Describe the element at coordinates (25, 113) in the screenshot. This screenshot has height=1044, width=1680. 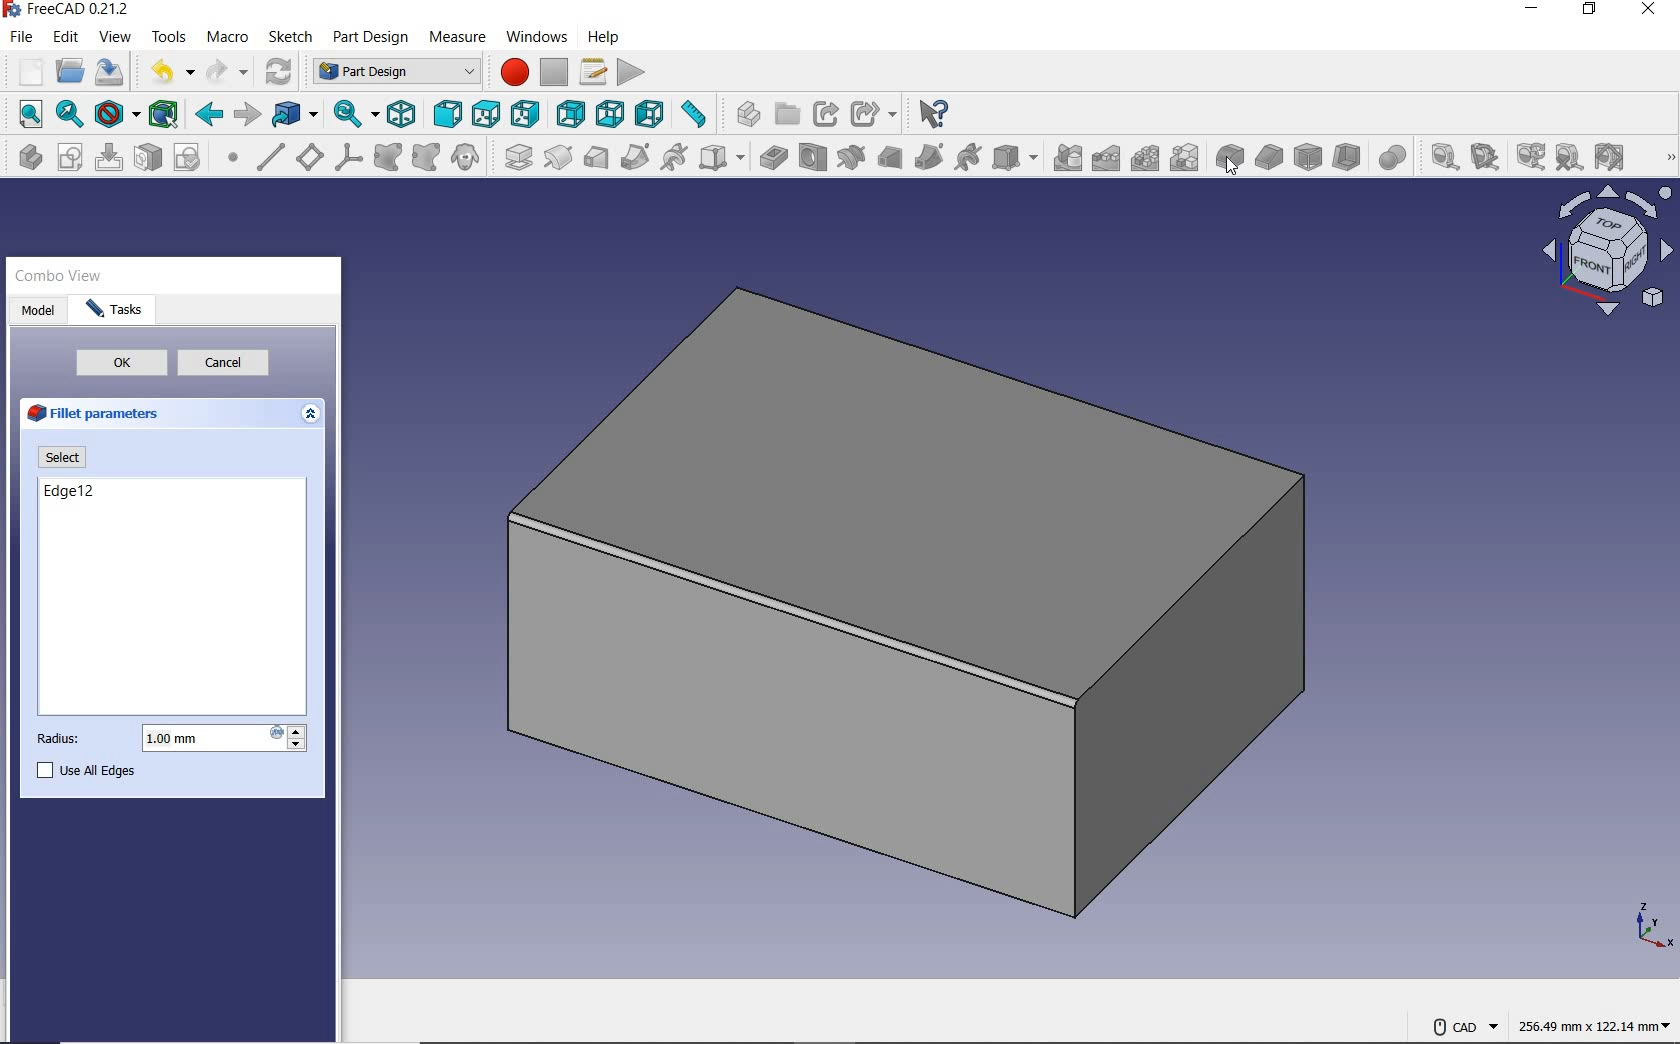
I see `fit all` at that location.